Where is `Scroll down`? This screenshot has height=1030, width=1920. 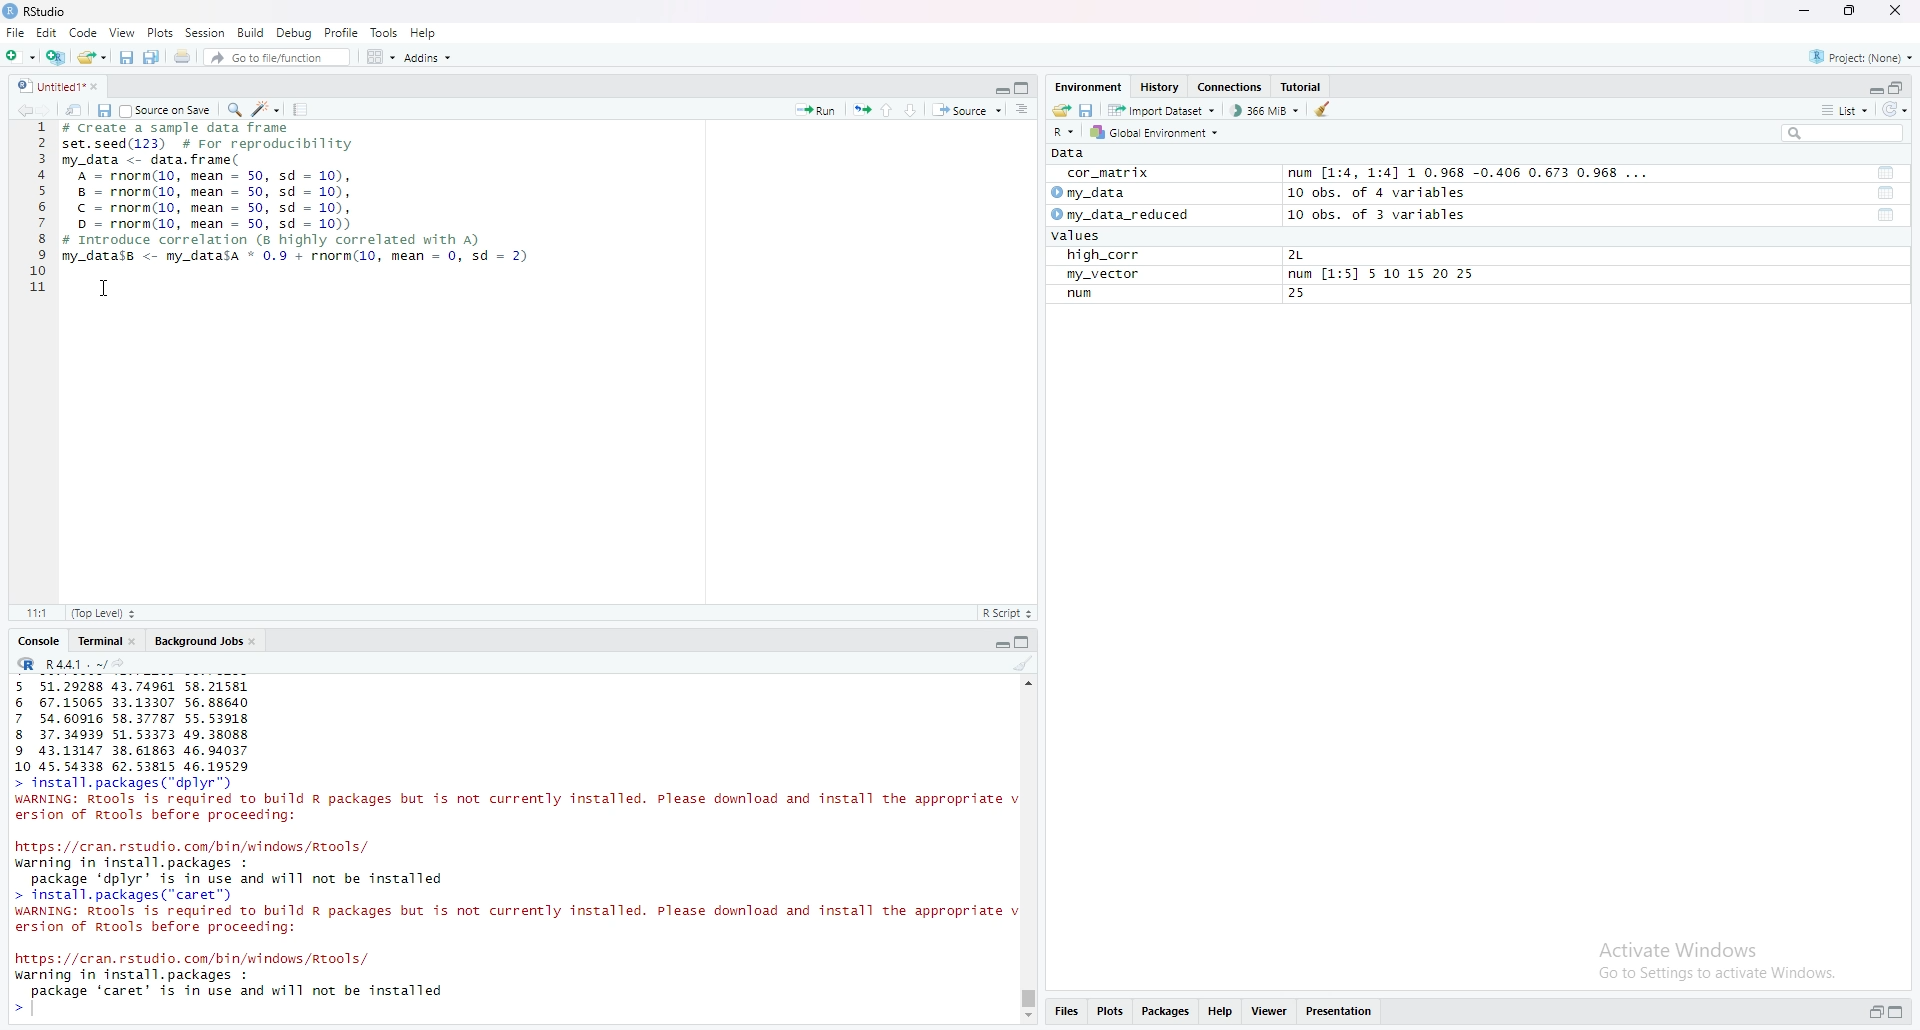
Scroll down is located at coordinates (1031, 1019).